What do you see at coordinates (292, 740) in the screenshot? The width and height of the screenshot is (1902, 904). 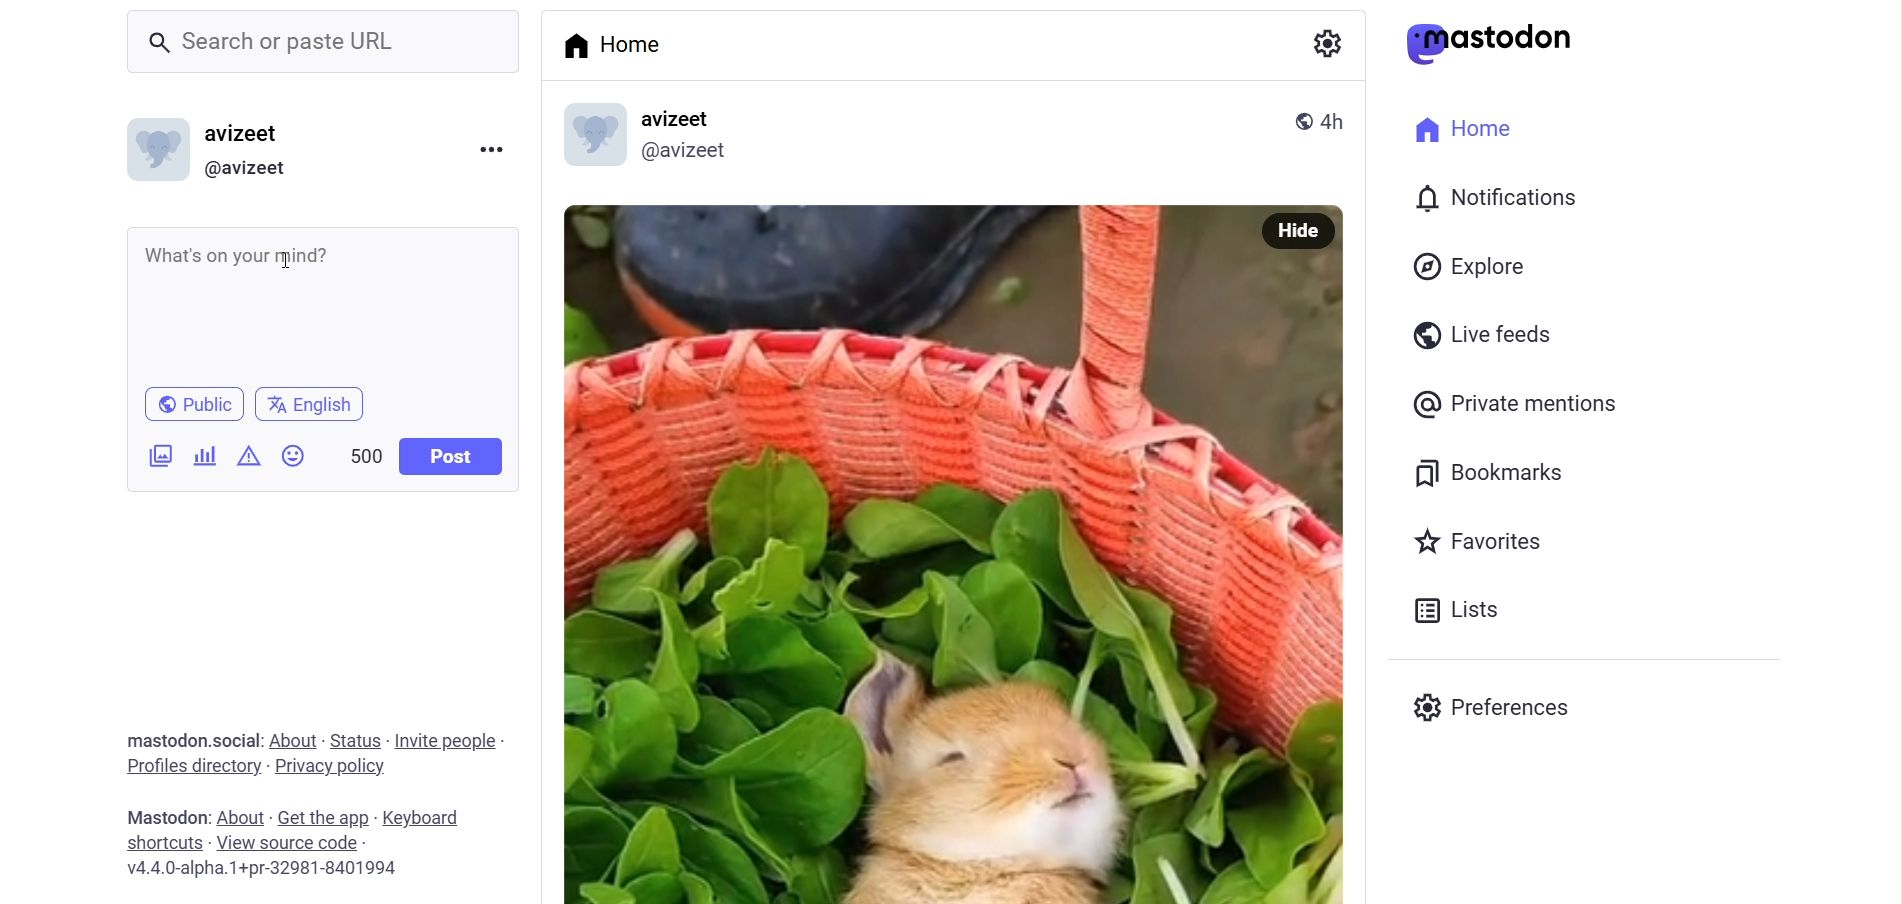 I see `about` at bounding box center [292, 740].